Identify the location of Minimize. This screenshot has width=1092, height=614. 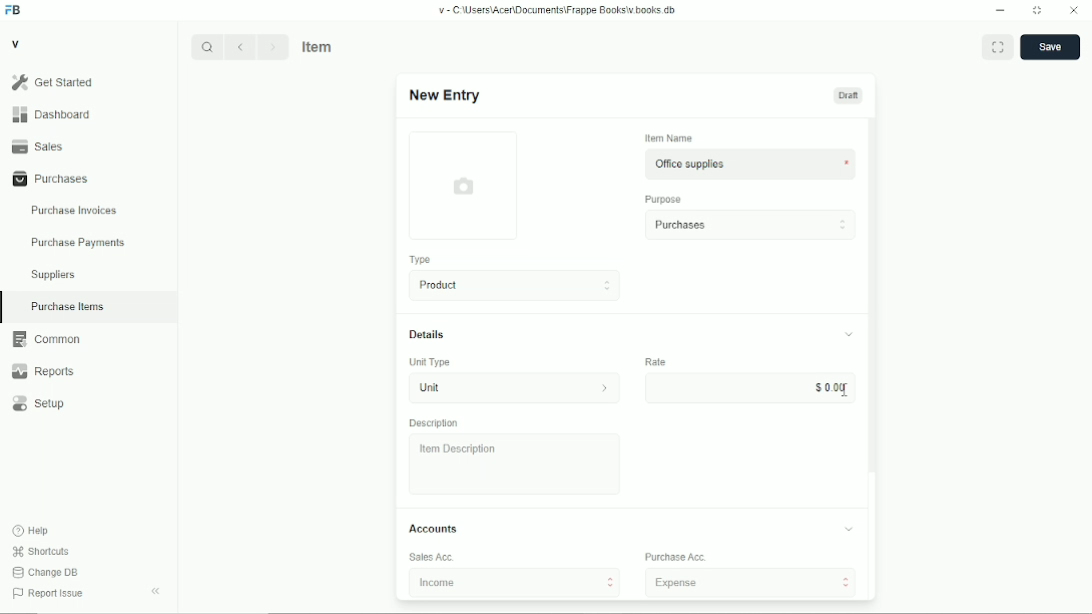
(1000, 10).